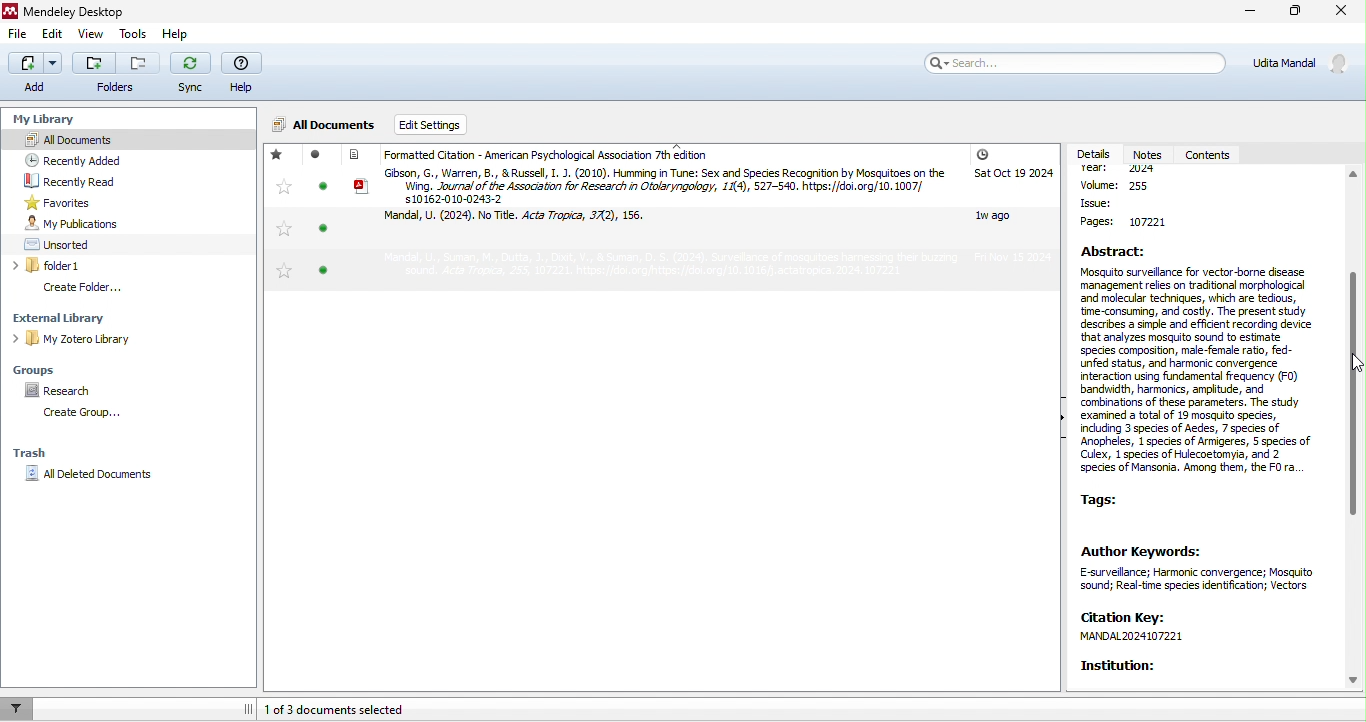 The height and width of the screenshot is (722, 1366). Describe the element at coordinates (94, 160) in the screenshot. I see `recently added` at that location.